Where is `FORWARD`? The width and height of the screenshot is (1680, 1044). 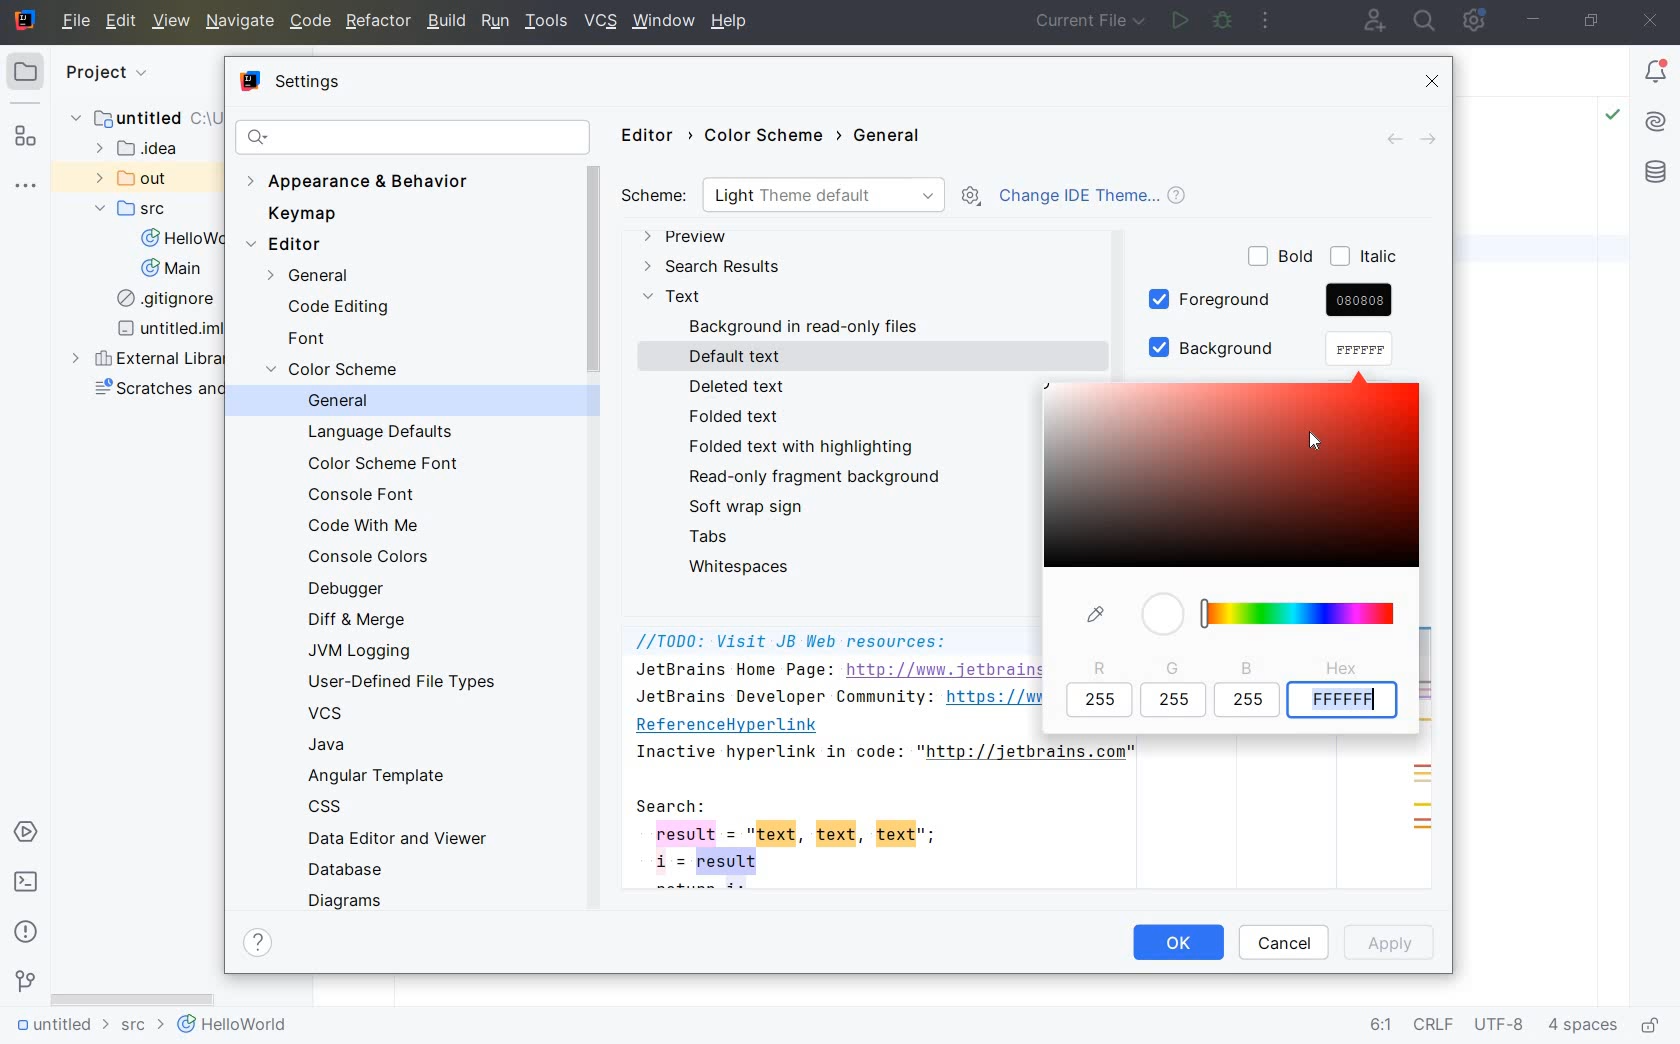 FORWARD is located at coordinates (1434, 140).